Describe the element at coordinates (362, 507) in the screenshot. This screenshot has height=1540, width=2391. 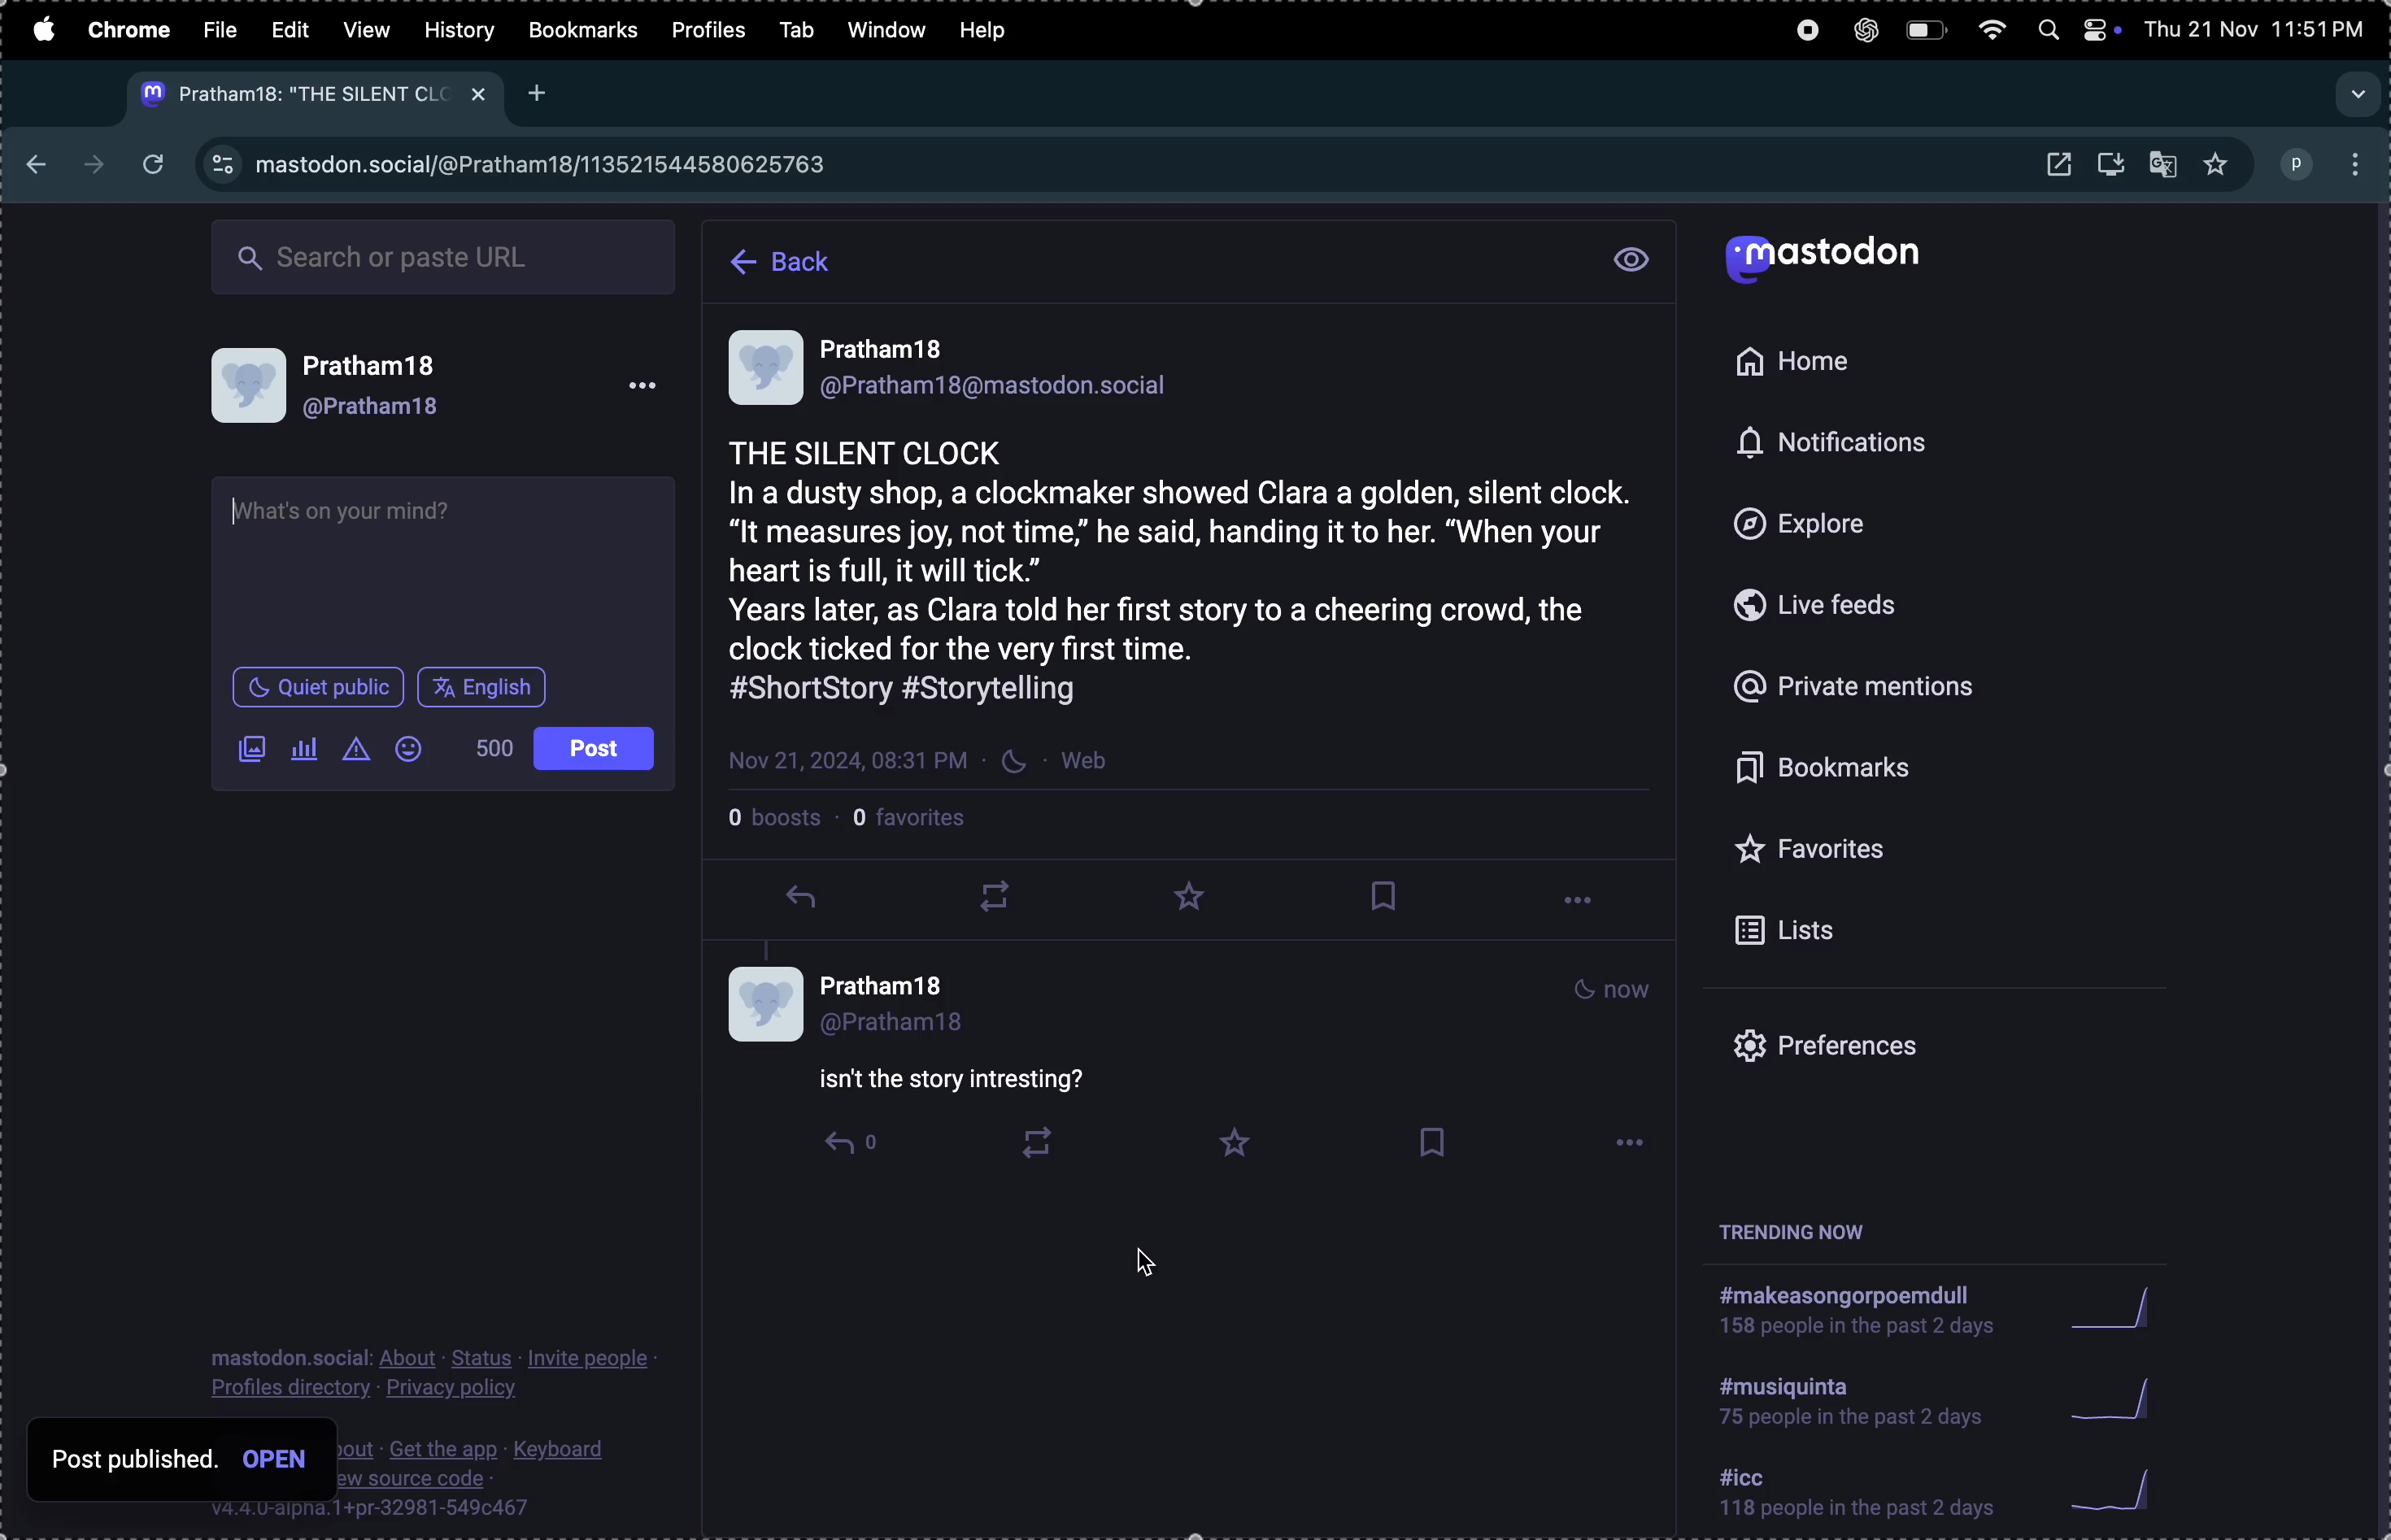
I see `content` at that location.